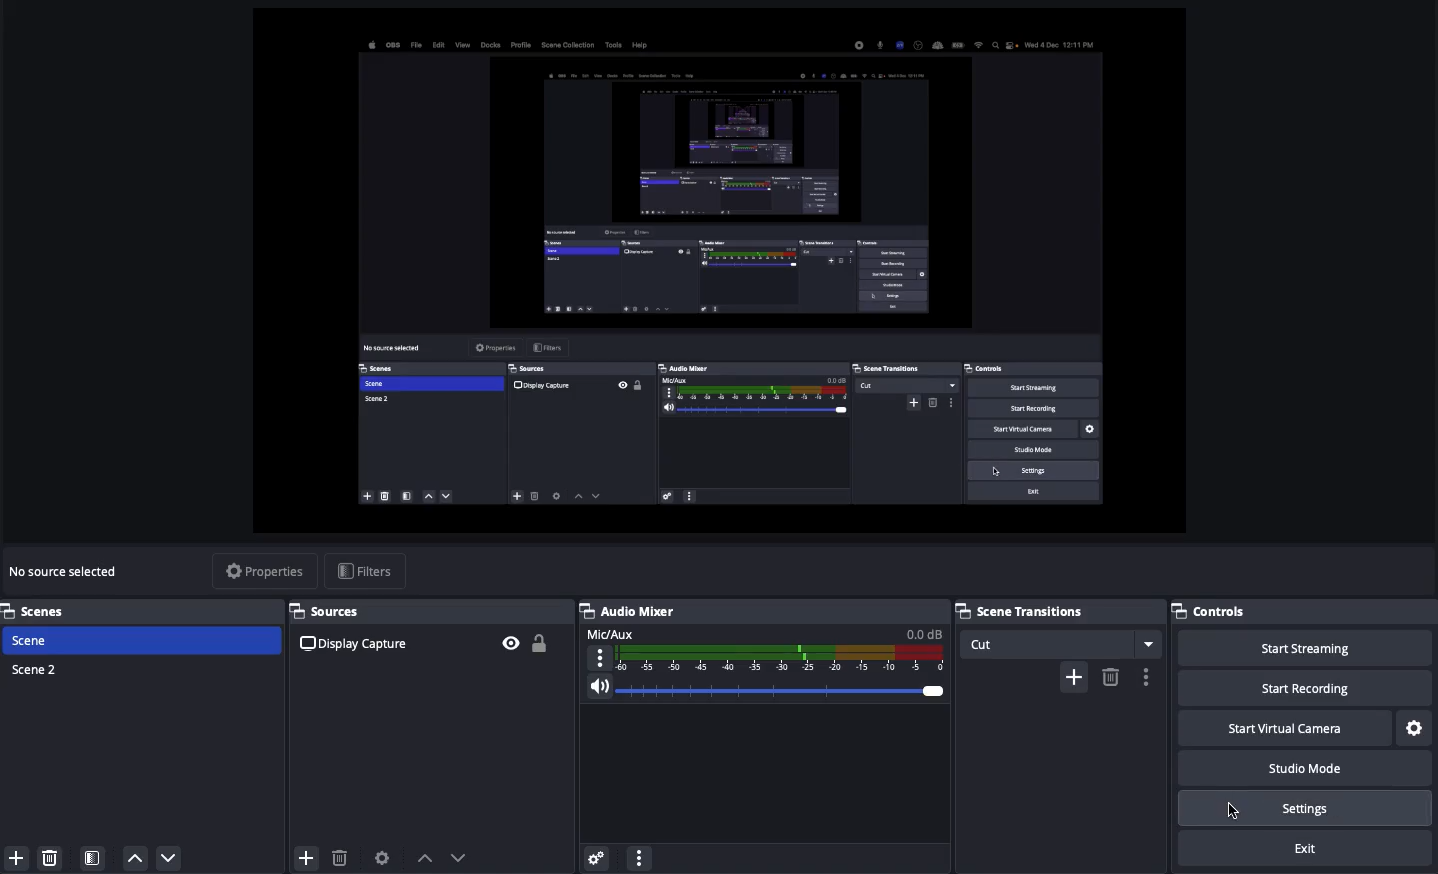  What do you see at coordinates (43, 640) in the screenshot?
I see `Scene 1` at bounding box center [43, 640].